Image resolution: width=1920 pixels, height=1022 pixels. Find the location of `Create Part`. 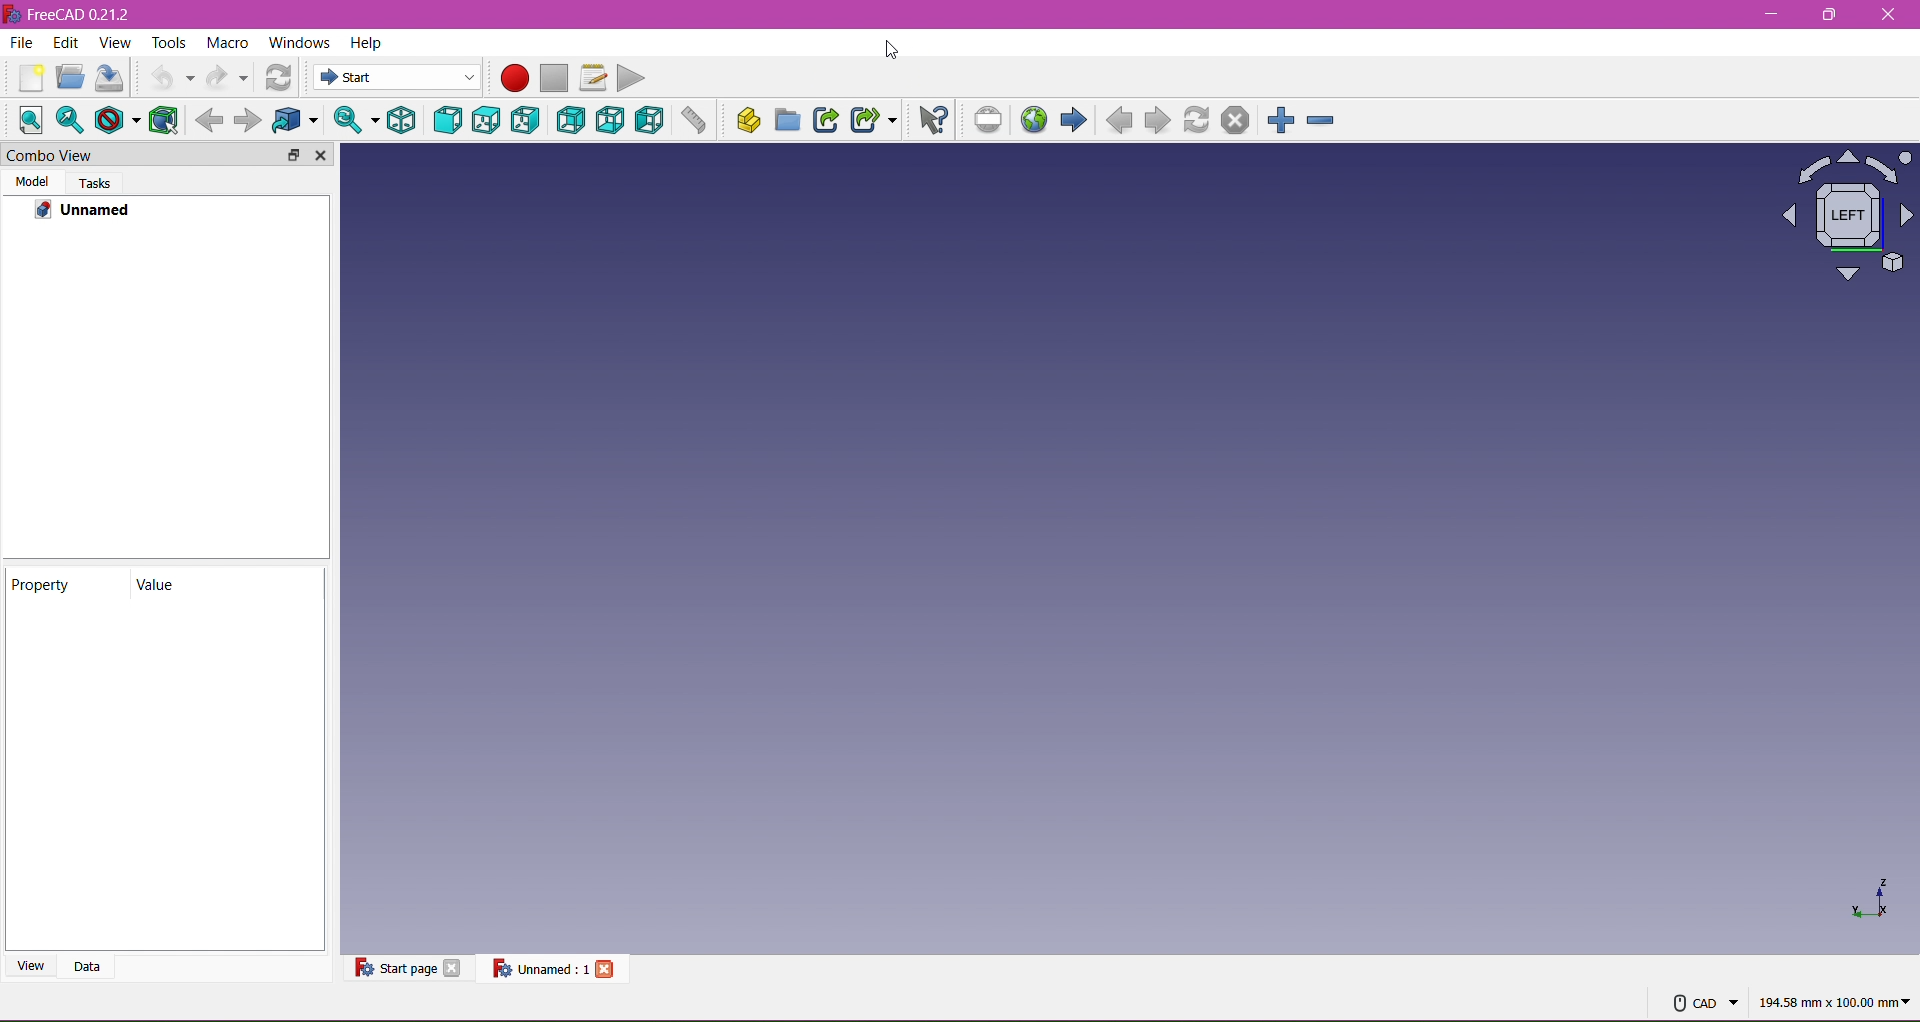

Create Part is located at coordinates (749, 118).